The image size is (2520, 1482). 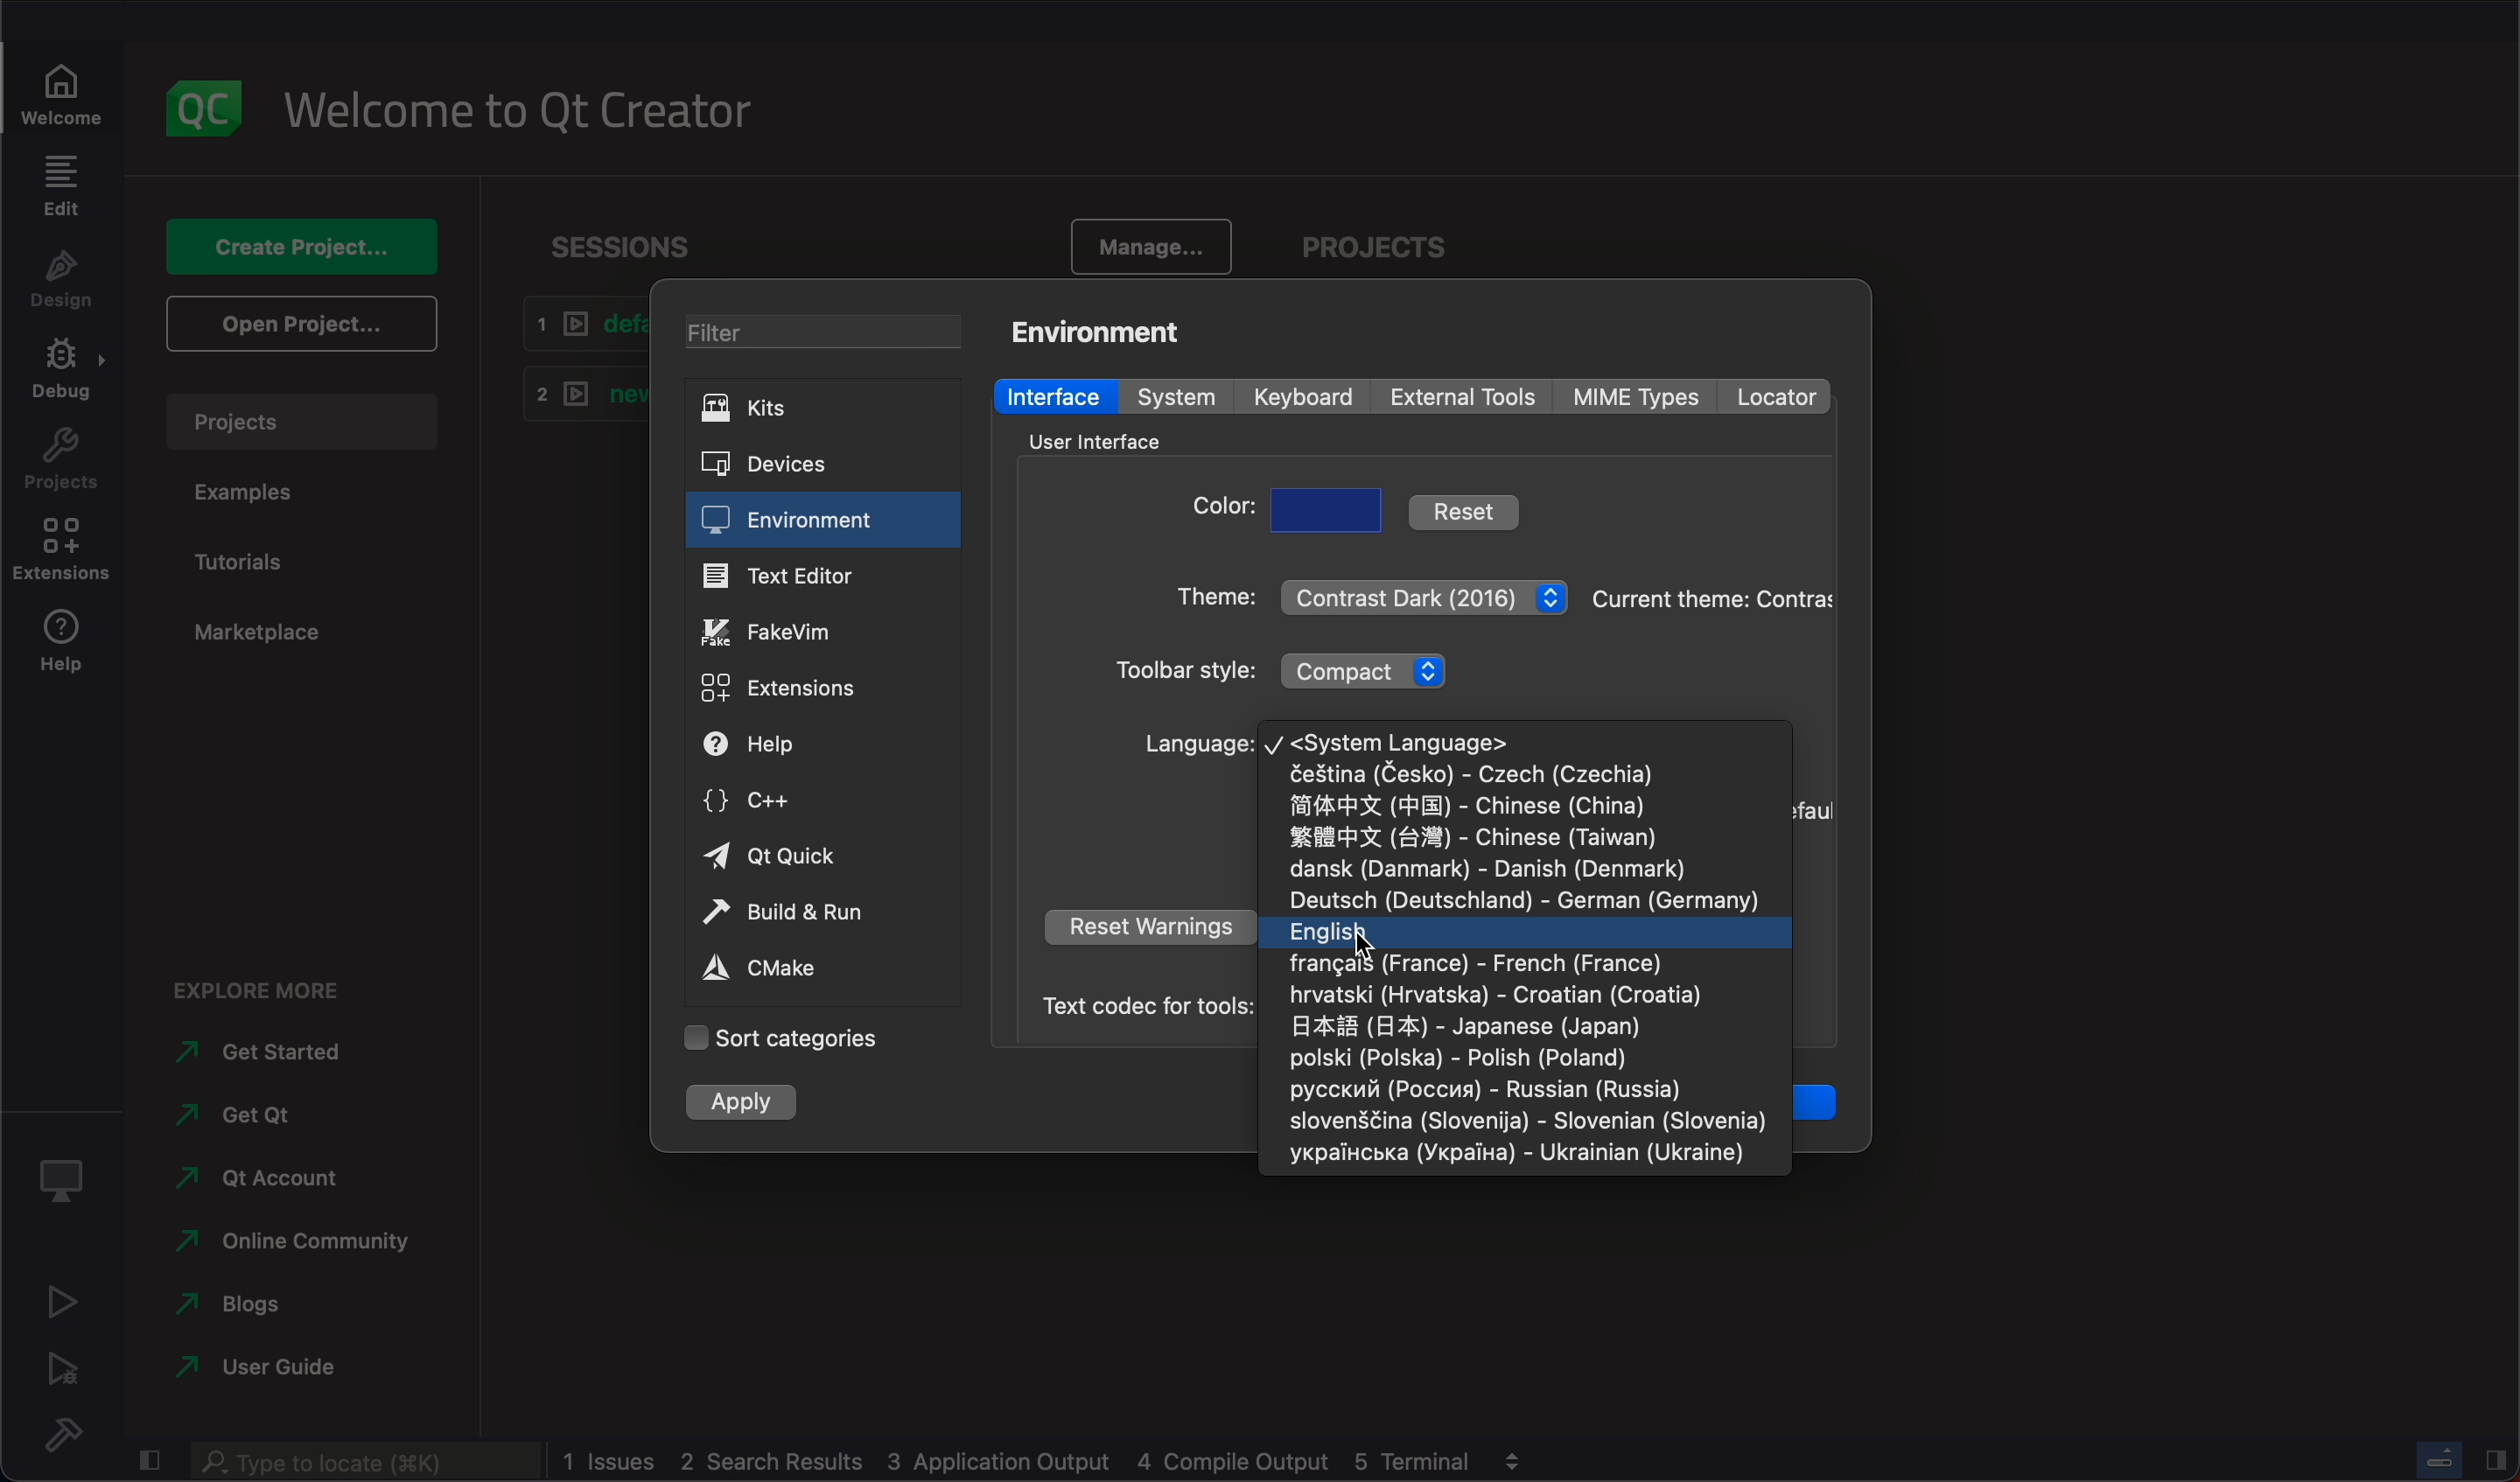 I want to click on c++, so click(x=823, y=803).